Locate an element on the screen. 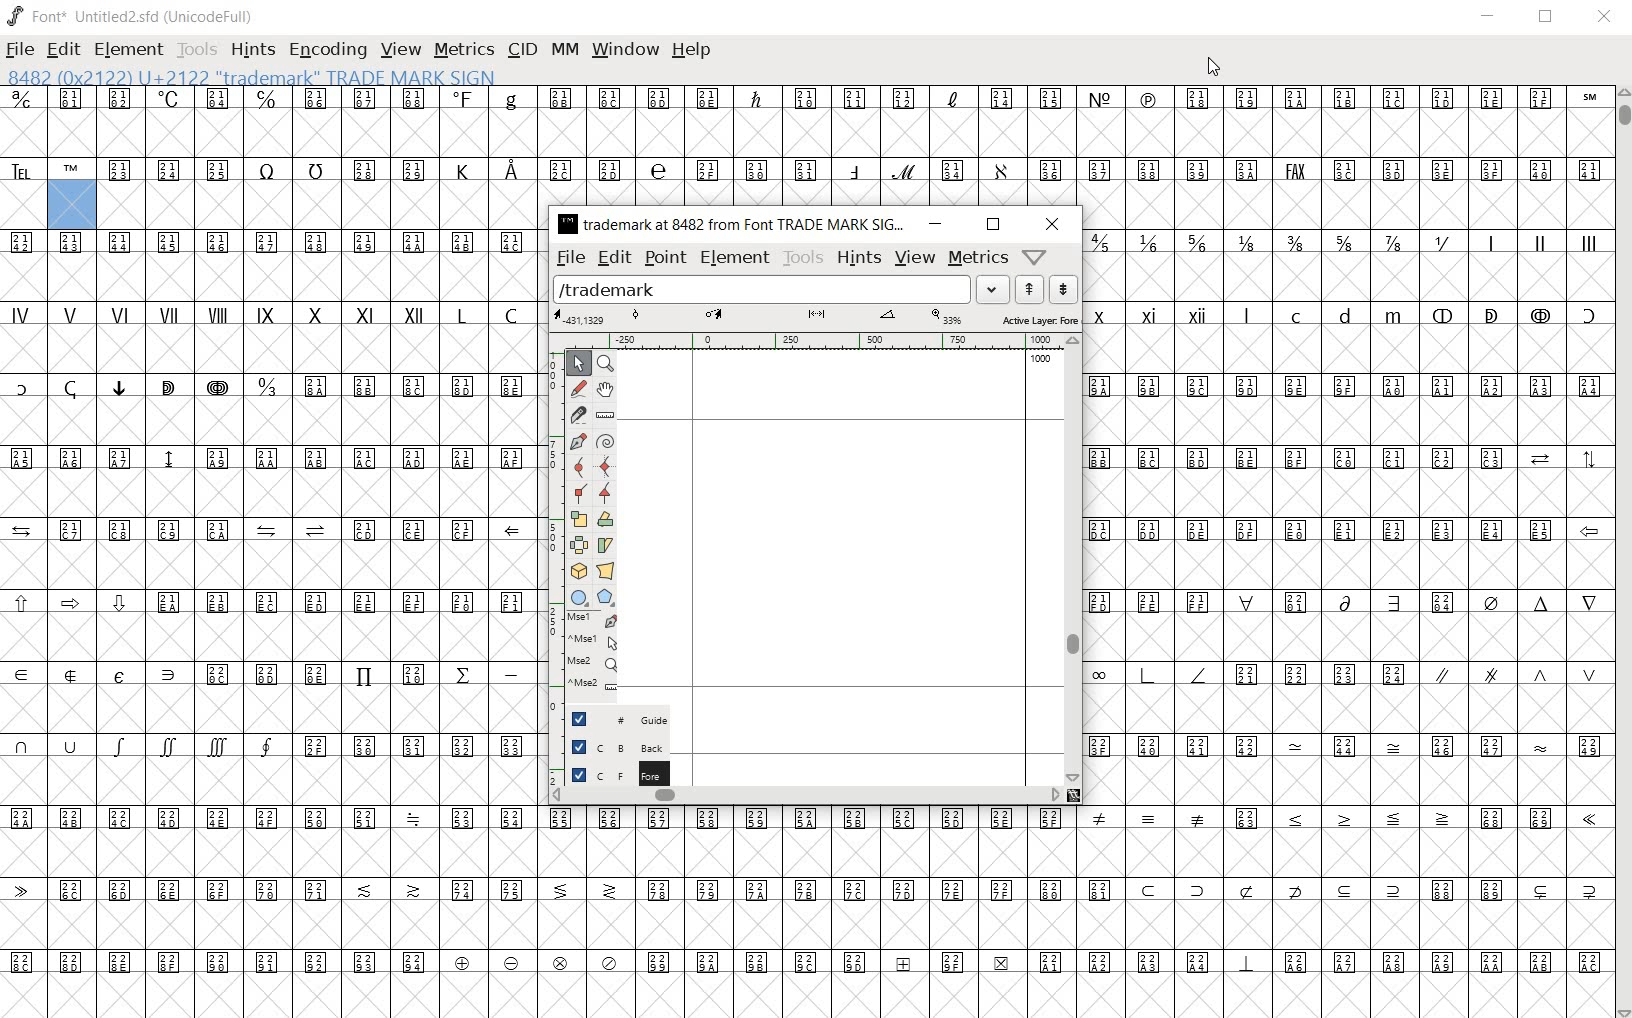 The height and width of the screenshot is (1018, 1632). element is located at coordinates (734, 258).